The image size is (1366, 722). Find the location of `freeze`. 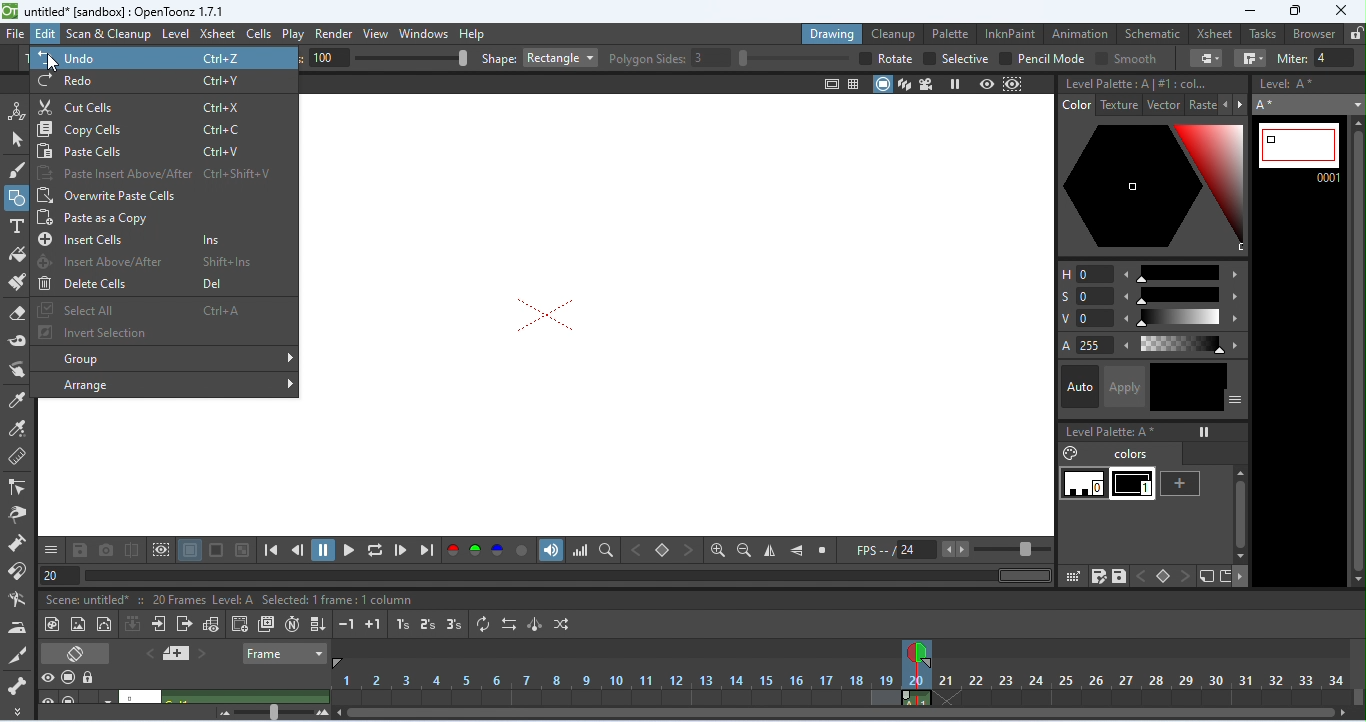

freeze is located at coordinates (954, 84).